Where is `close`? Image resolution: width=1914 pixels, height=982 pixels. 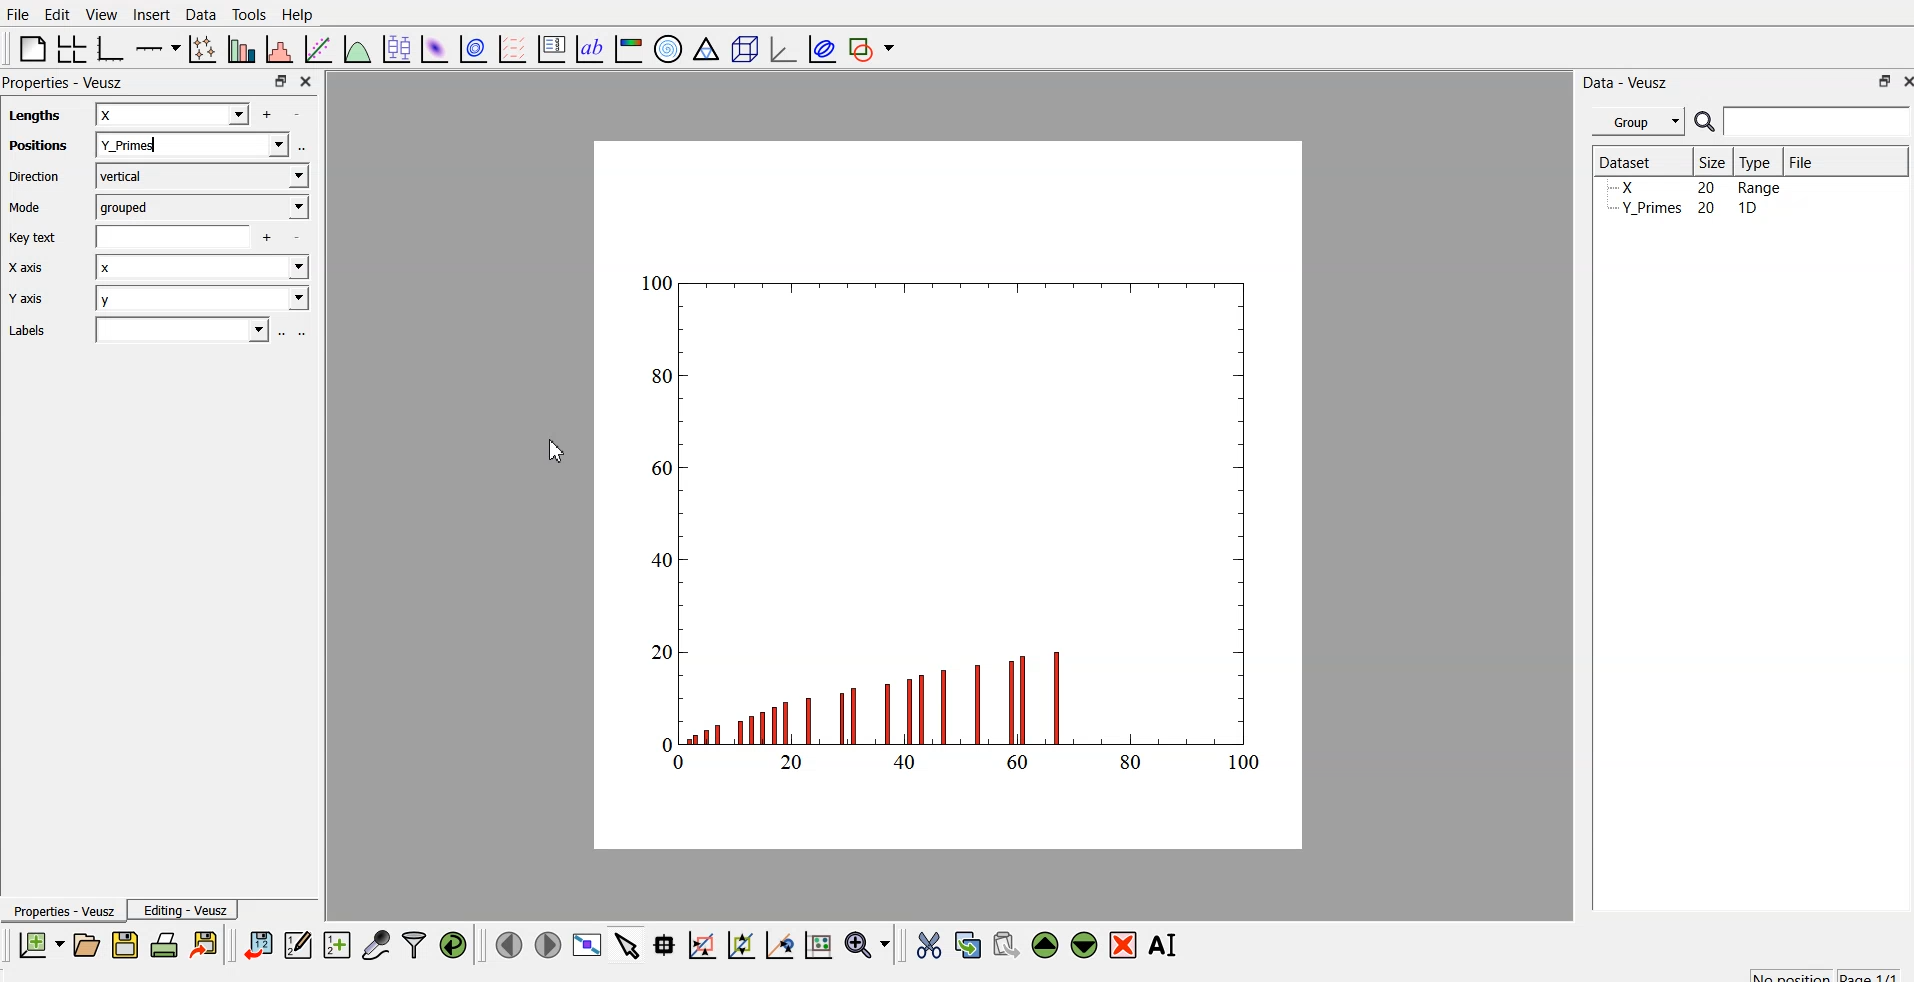
close is located at coordinates (1902, 83).